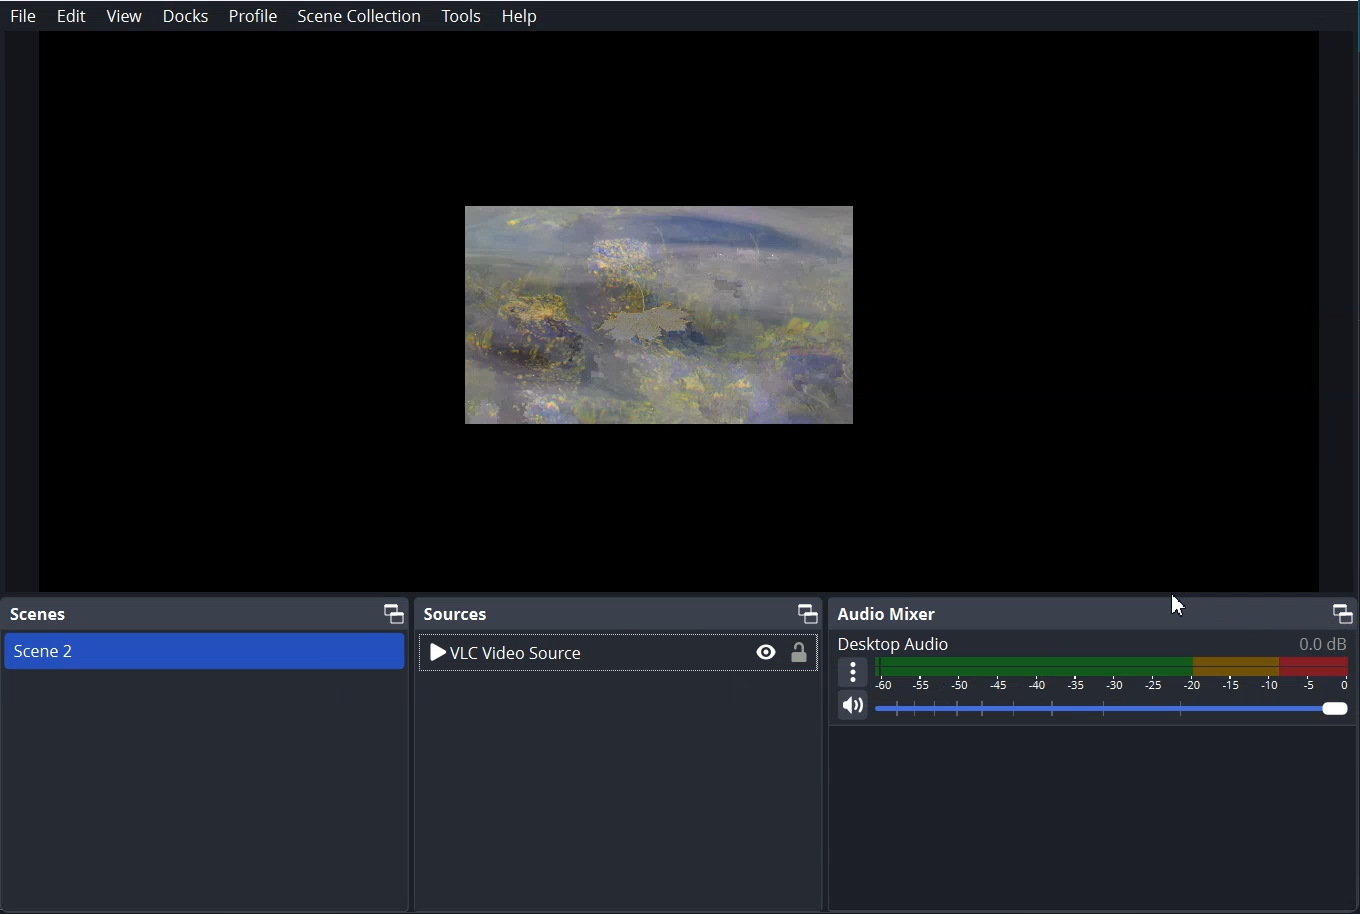 This screenshot has width=1360, height=914. What do you see at coordinates (388, 614) in the screenshot?
I see `Maximize` at bounding box center [388, 614].